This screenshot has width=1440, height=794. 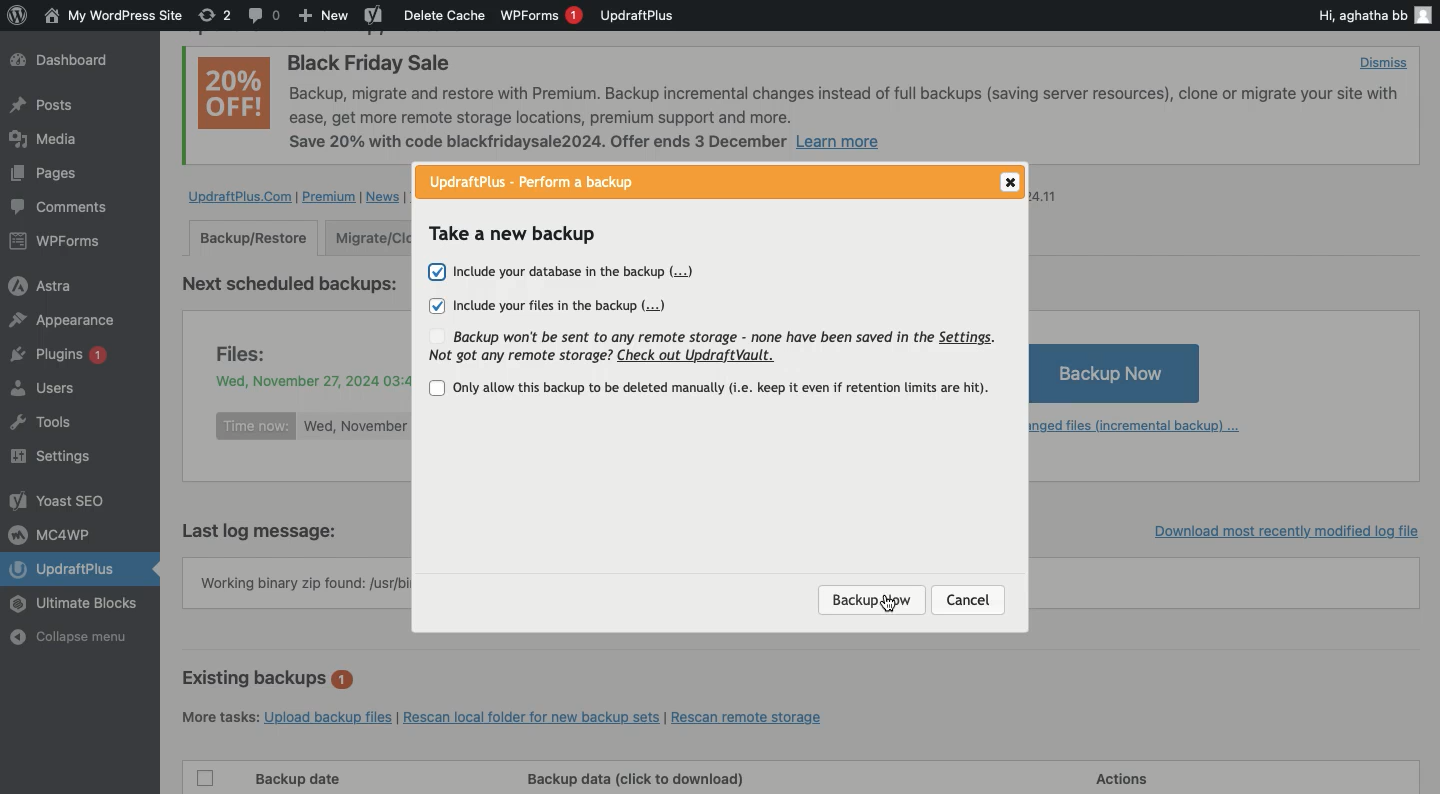 What do you see at coordinates (274, 528) in the screenshot?
I see `Last log message:` at bounding box center [274, 528].